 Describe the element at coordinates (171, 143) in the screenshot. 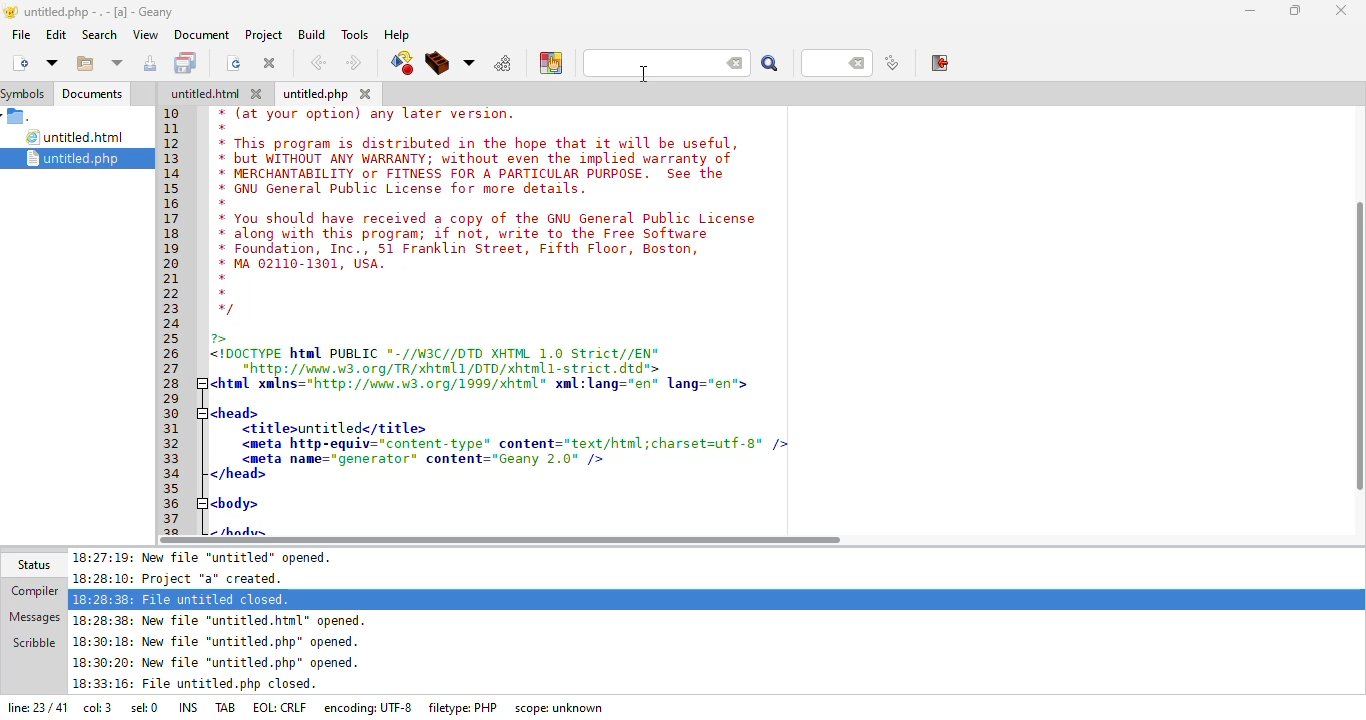

I see `12` at that location.